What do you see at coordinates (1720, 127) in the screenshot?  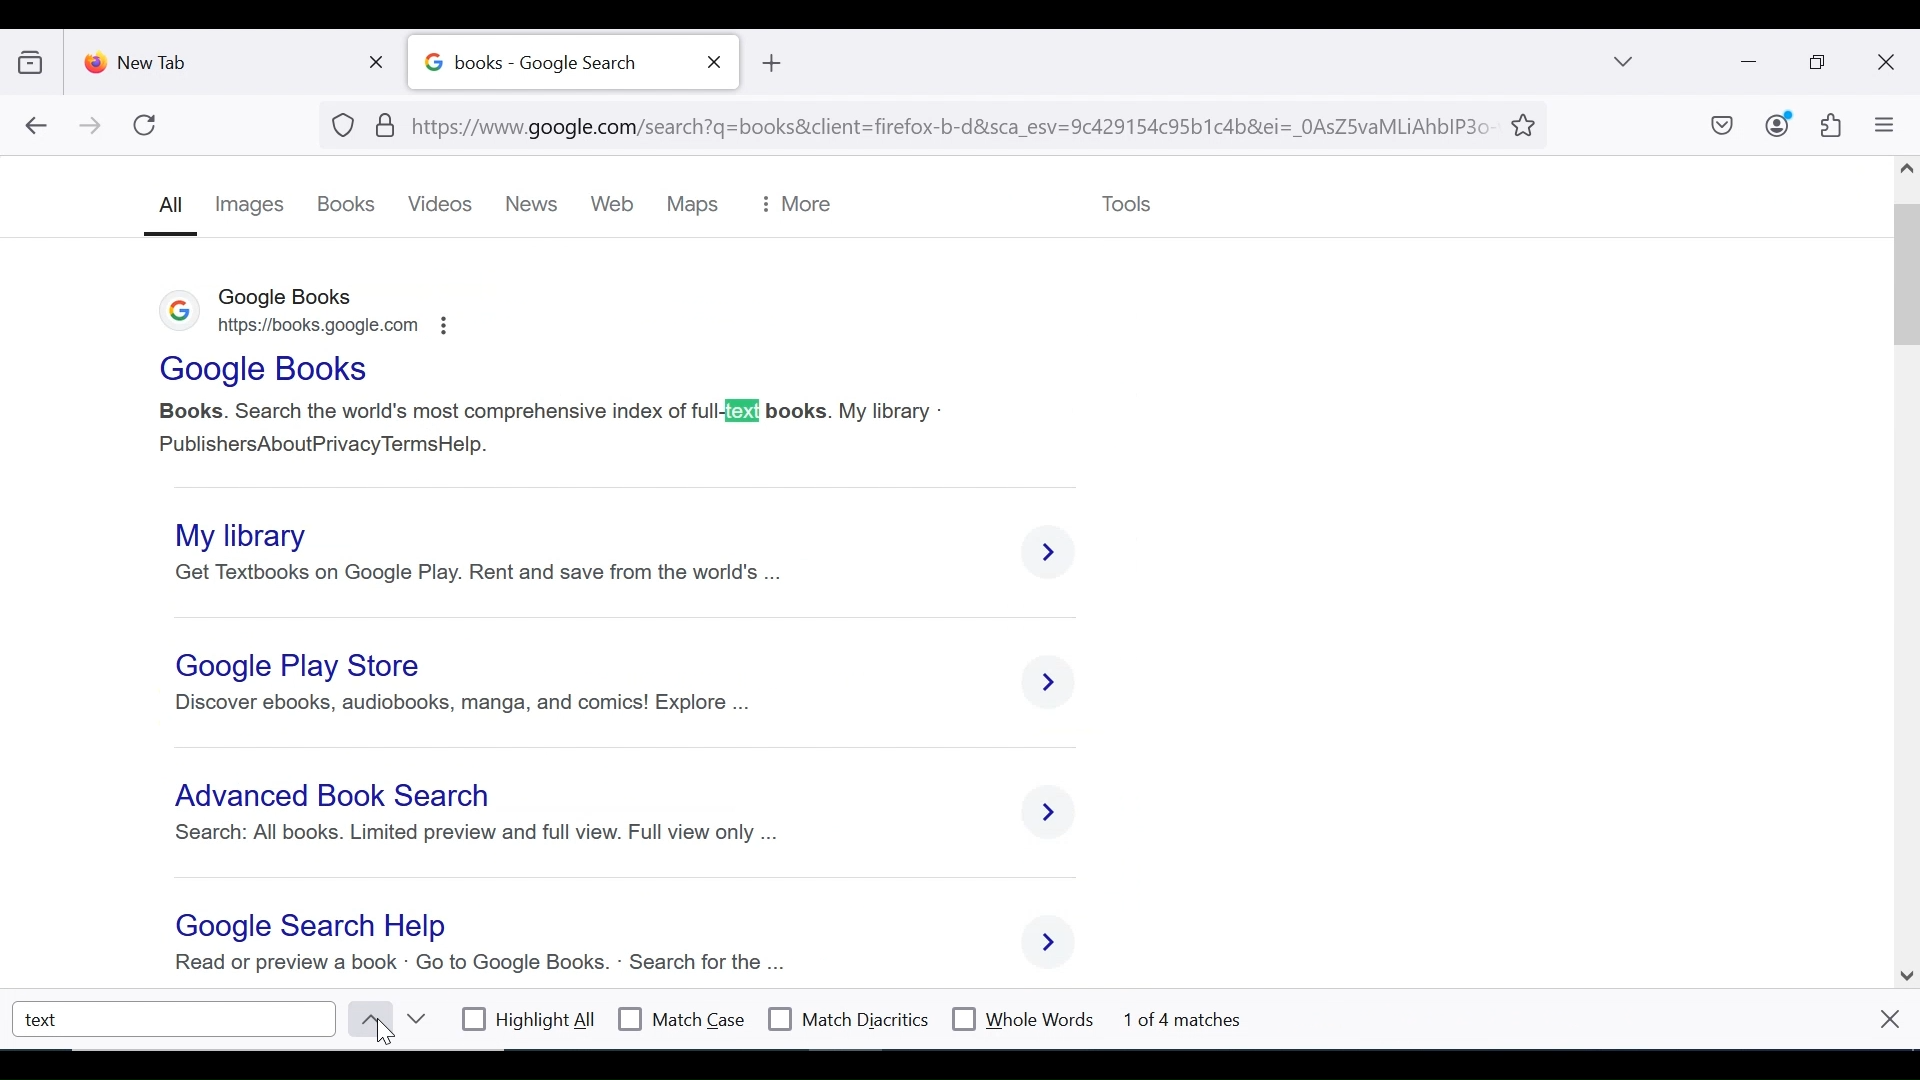 I see `save to pocket` at bounding box center [1720, 127].